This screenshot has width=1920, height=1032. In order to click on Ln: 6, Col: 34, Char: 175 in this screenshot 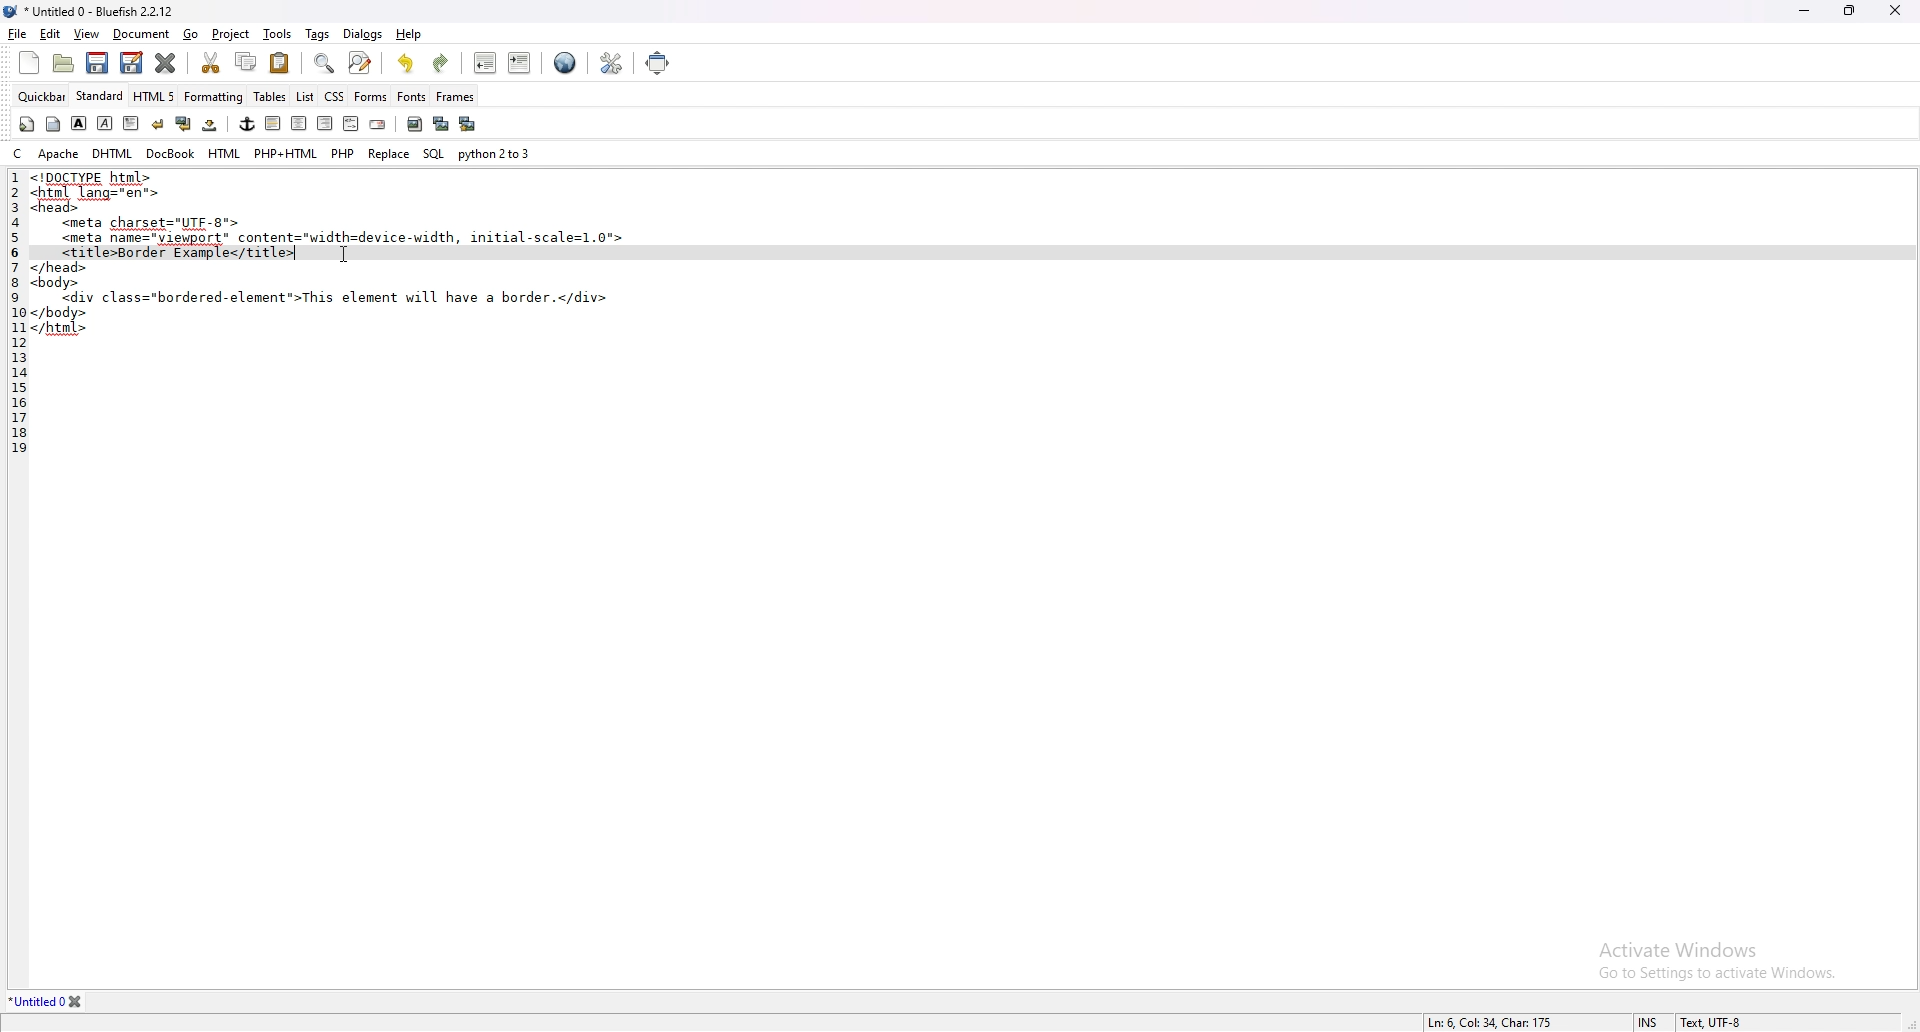, I will do `click(1491, 1021)`.